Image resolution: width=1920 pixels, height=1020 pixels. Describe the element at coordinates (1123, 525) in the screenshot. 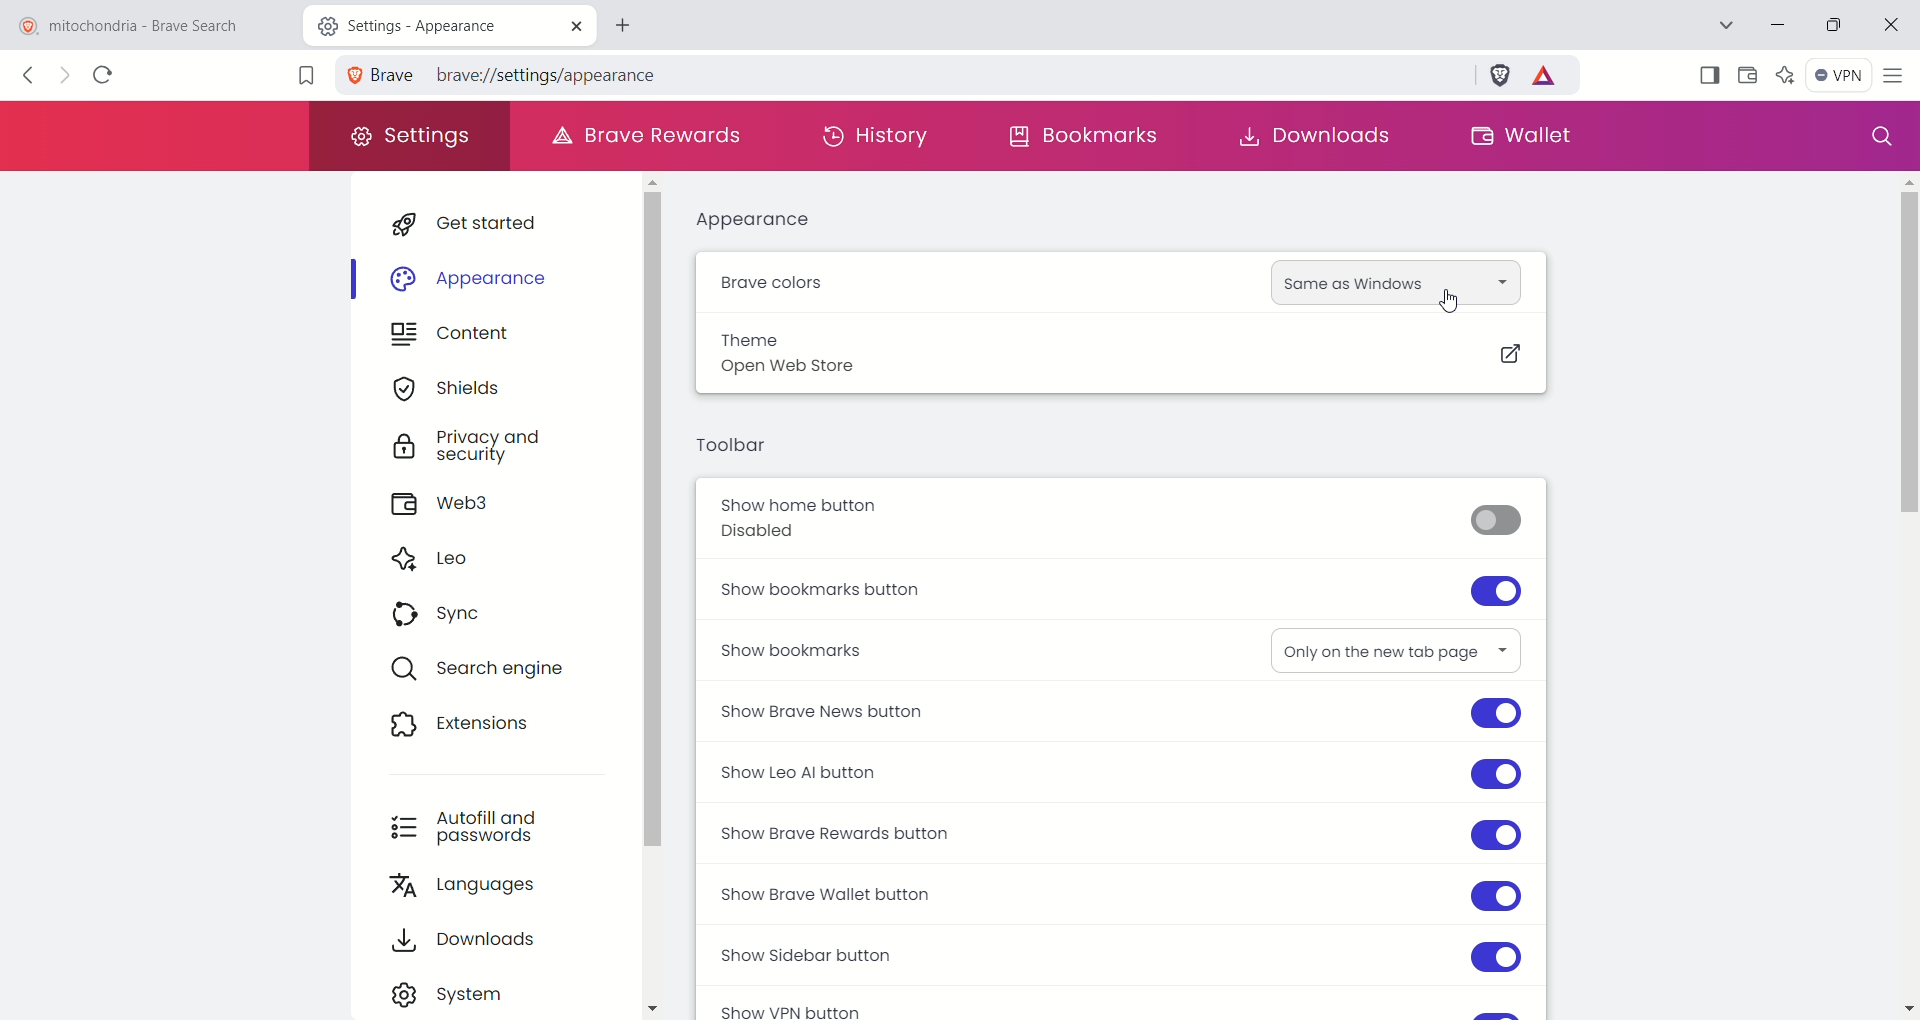

I see `show home button` at that location.